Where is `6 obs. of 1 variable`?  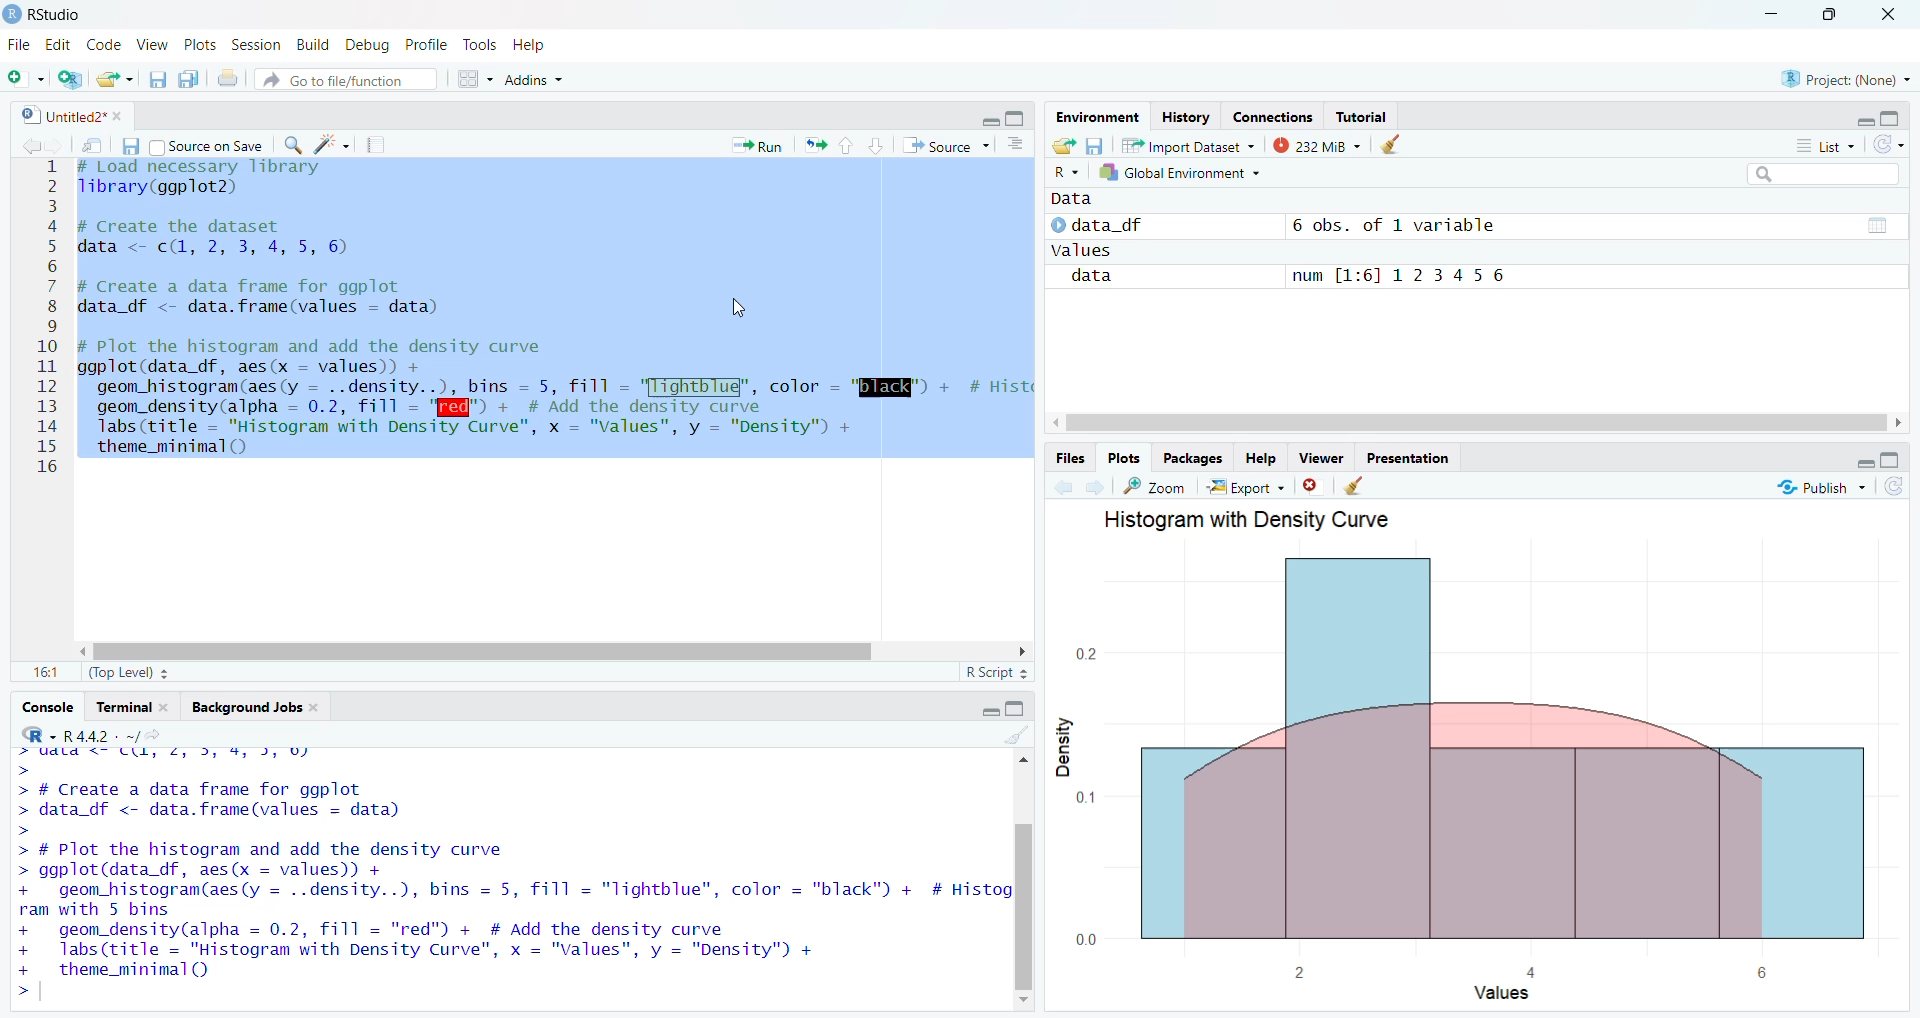
6 obs. of 1 variable is located at coordinates (1405, 224).